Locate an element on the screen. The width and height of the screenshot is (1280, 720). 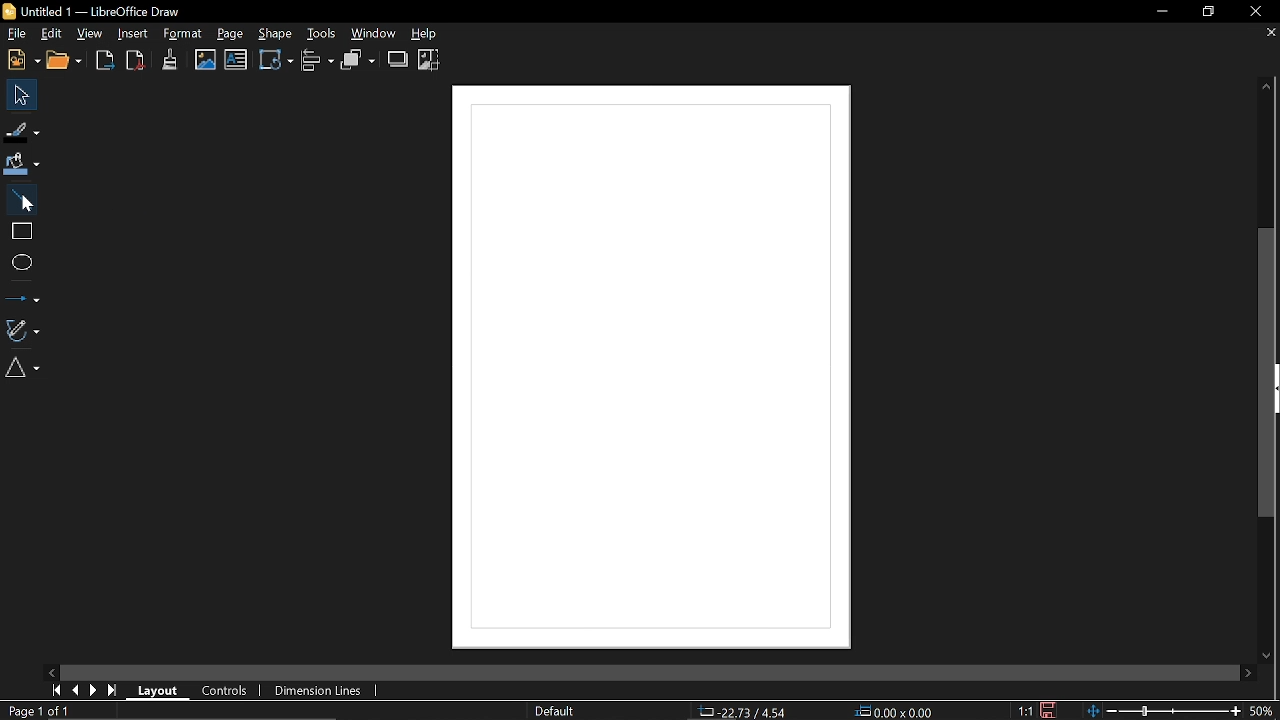
Current window is located at coordinates (102, 11).